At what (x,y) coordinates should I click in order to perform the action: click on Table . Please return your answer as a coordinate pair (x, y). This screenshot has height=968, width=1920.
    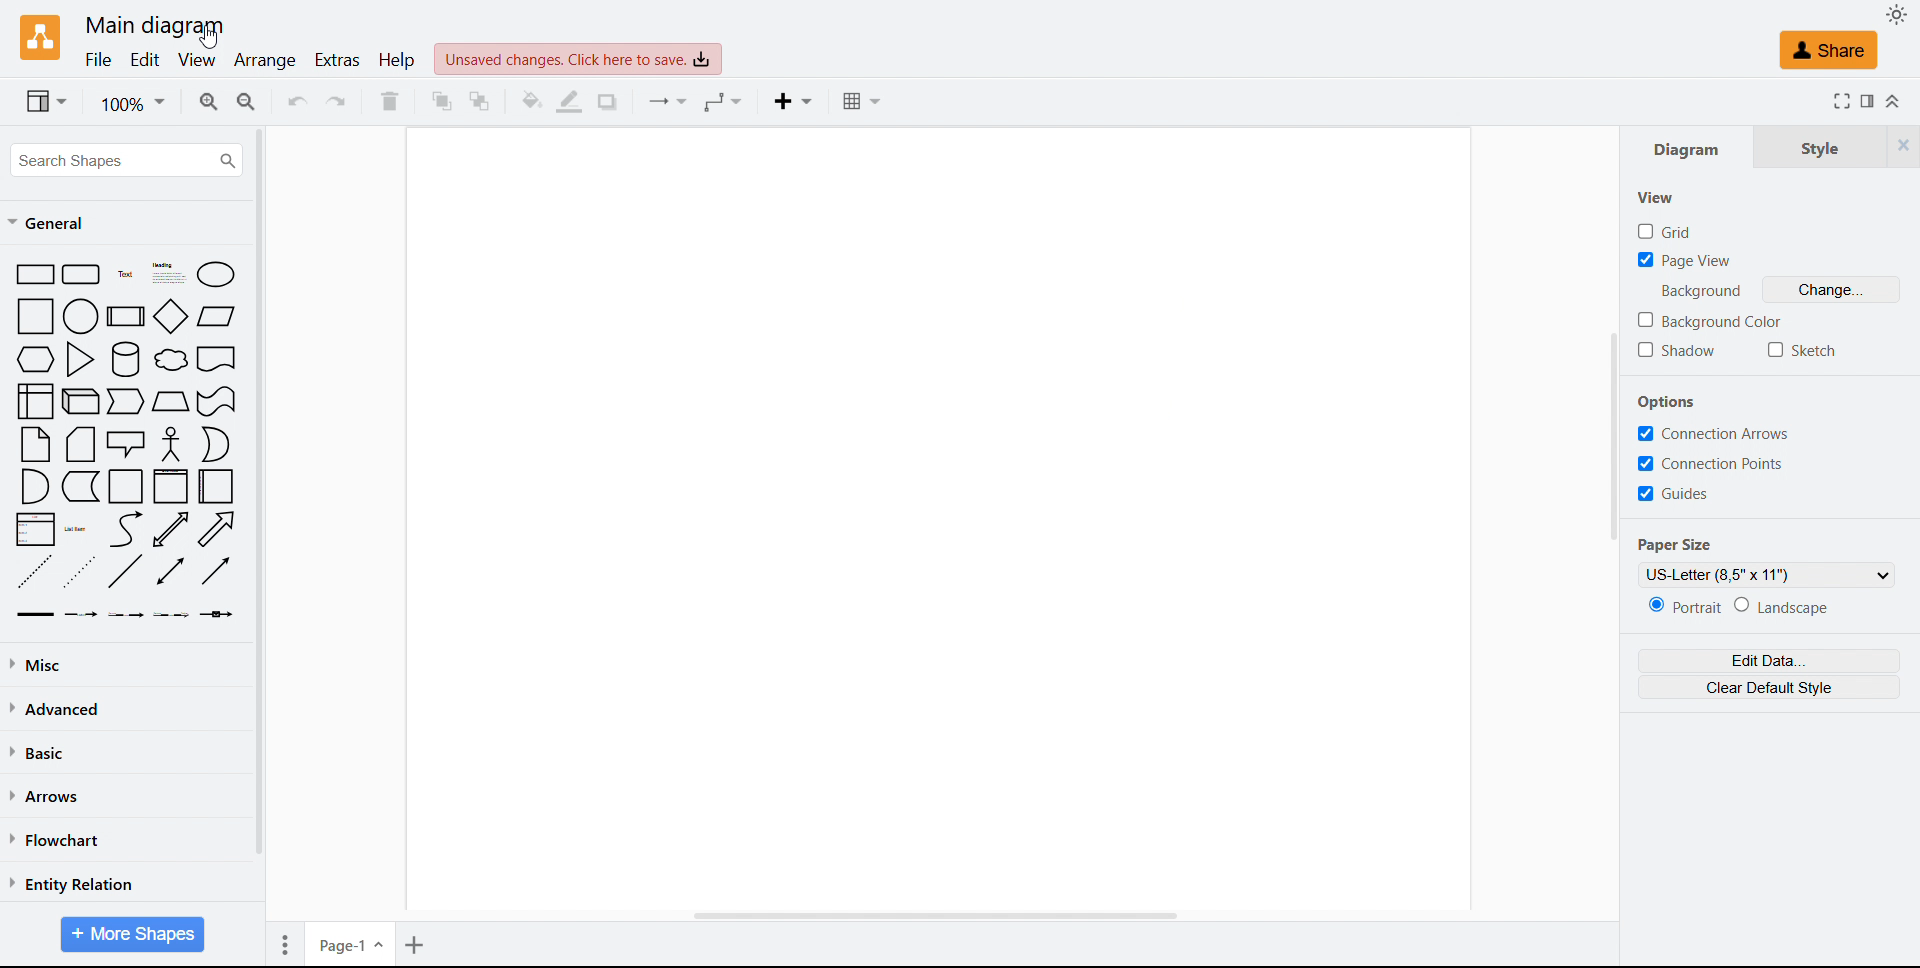
    Looking at the image, I should click on (863, 102).